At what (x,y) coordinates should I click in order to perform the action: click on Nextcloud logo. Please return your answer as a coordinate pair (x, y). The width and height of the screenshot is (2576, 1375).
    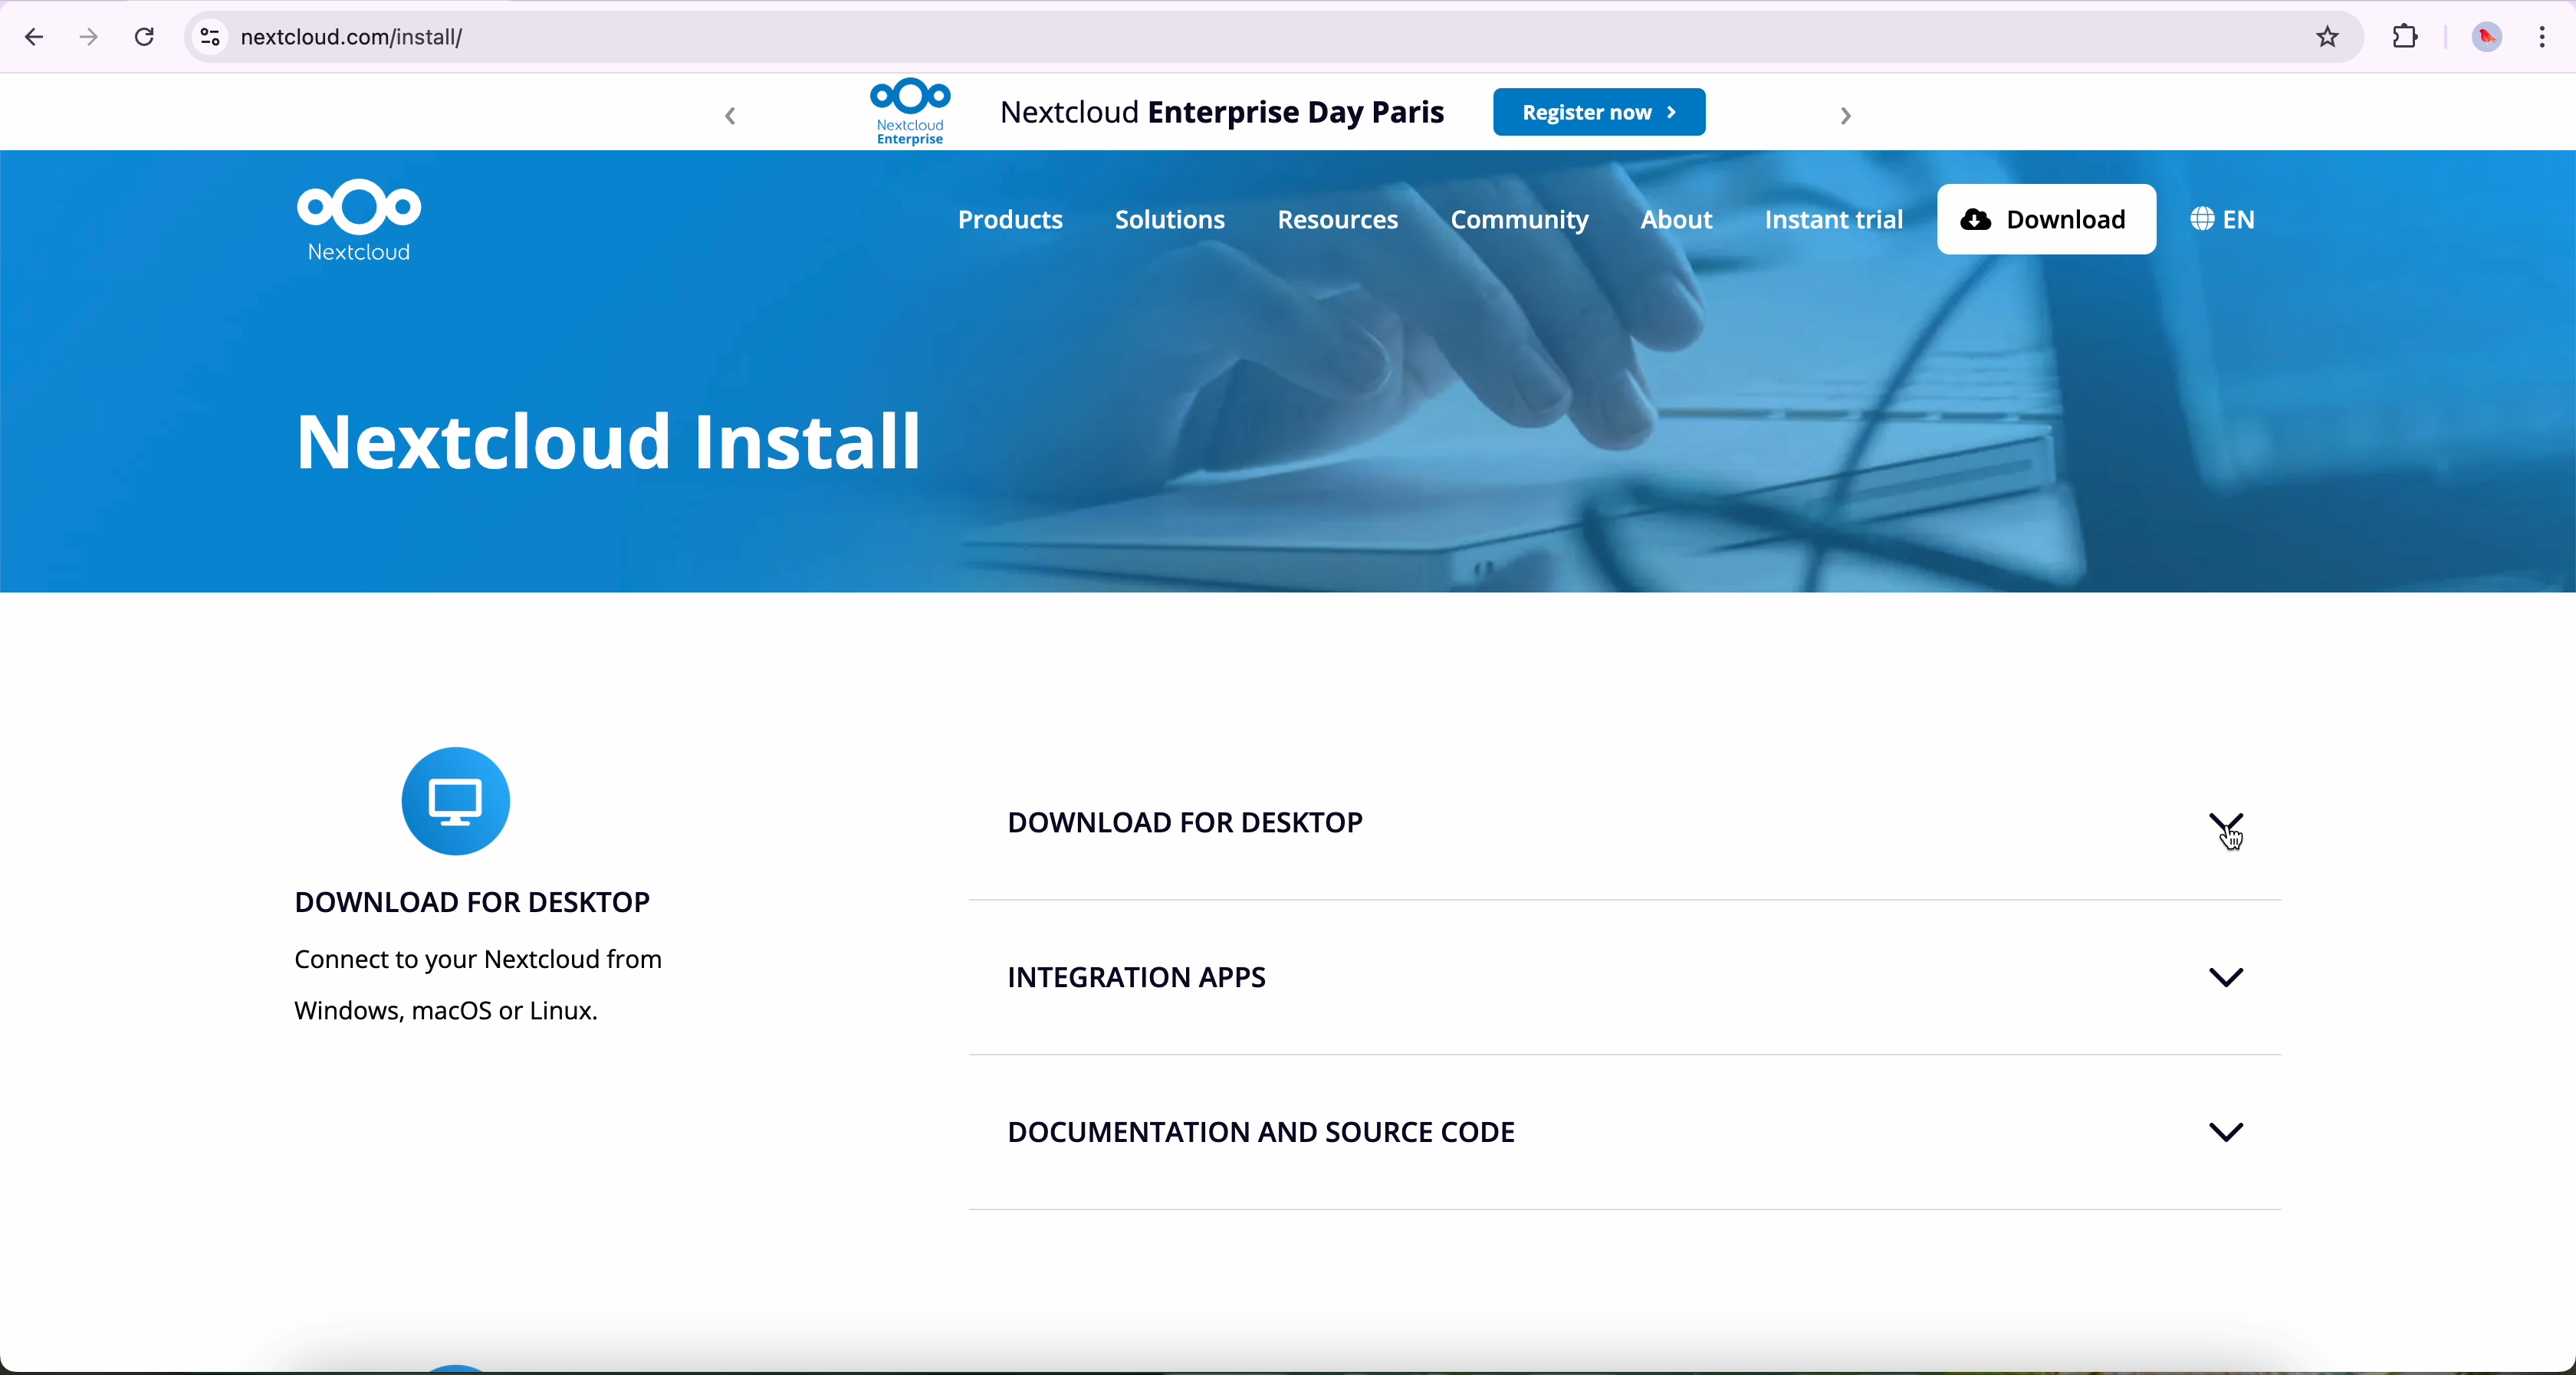
    Looking at the image, I should click on (362, 216).